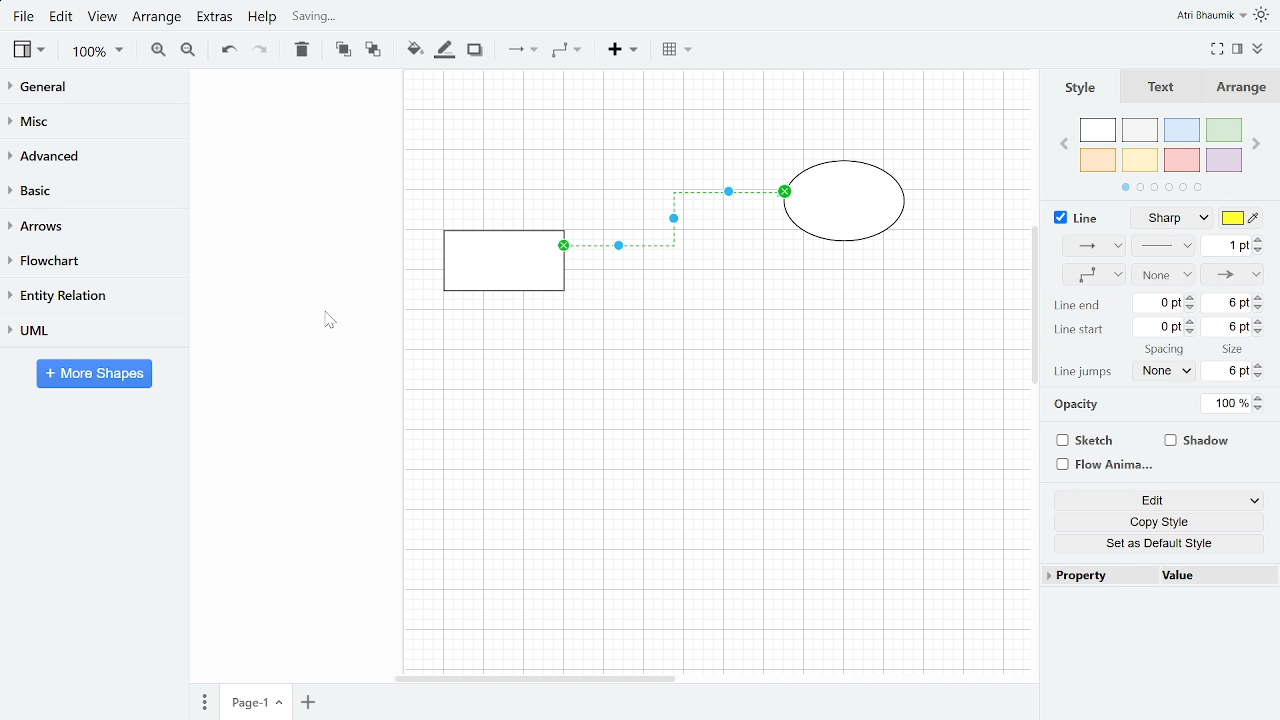 The image size is (1280, 720). What do you see at coordinates (344, 50) in the screenshot?
I see `To front` at bounding box center [344, 50].